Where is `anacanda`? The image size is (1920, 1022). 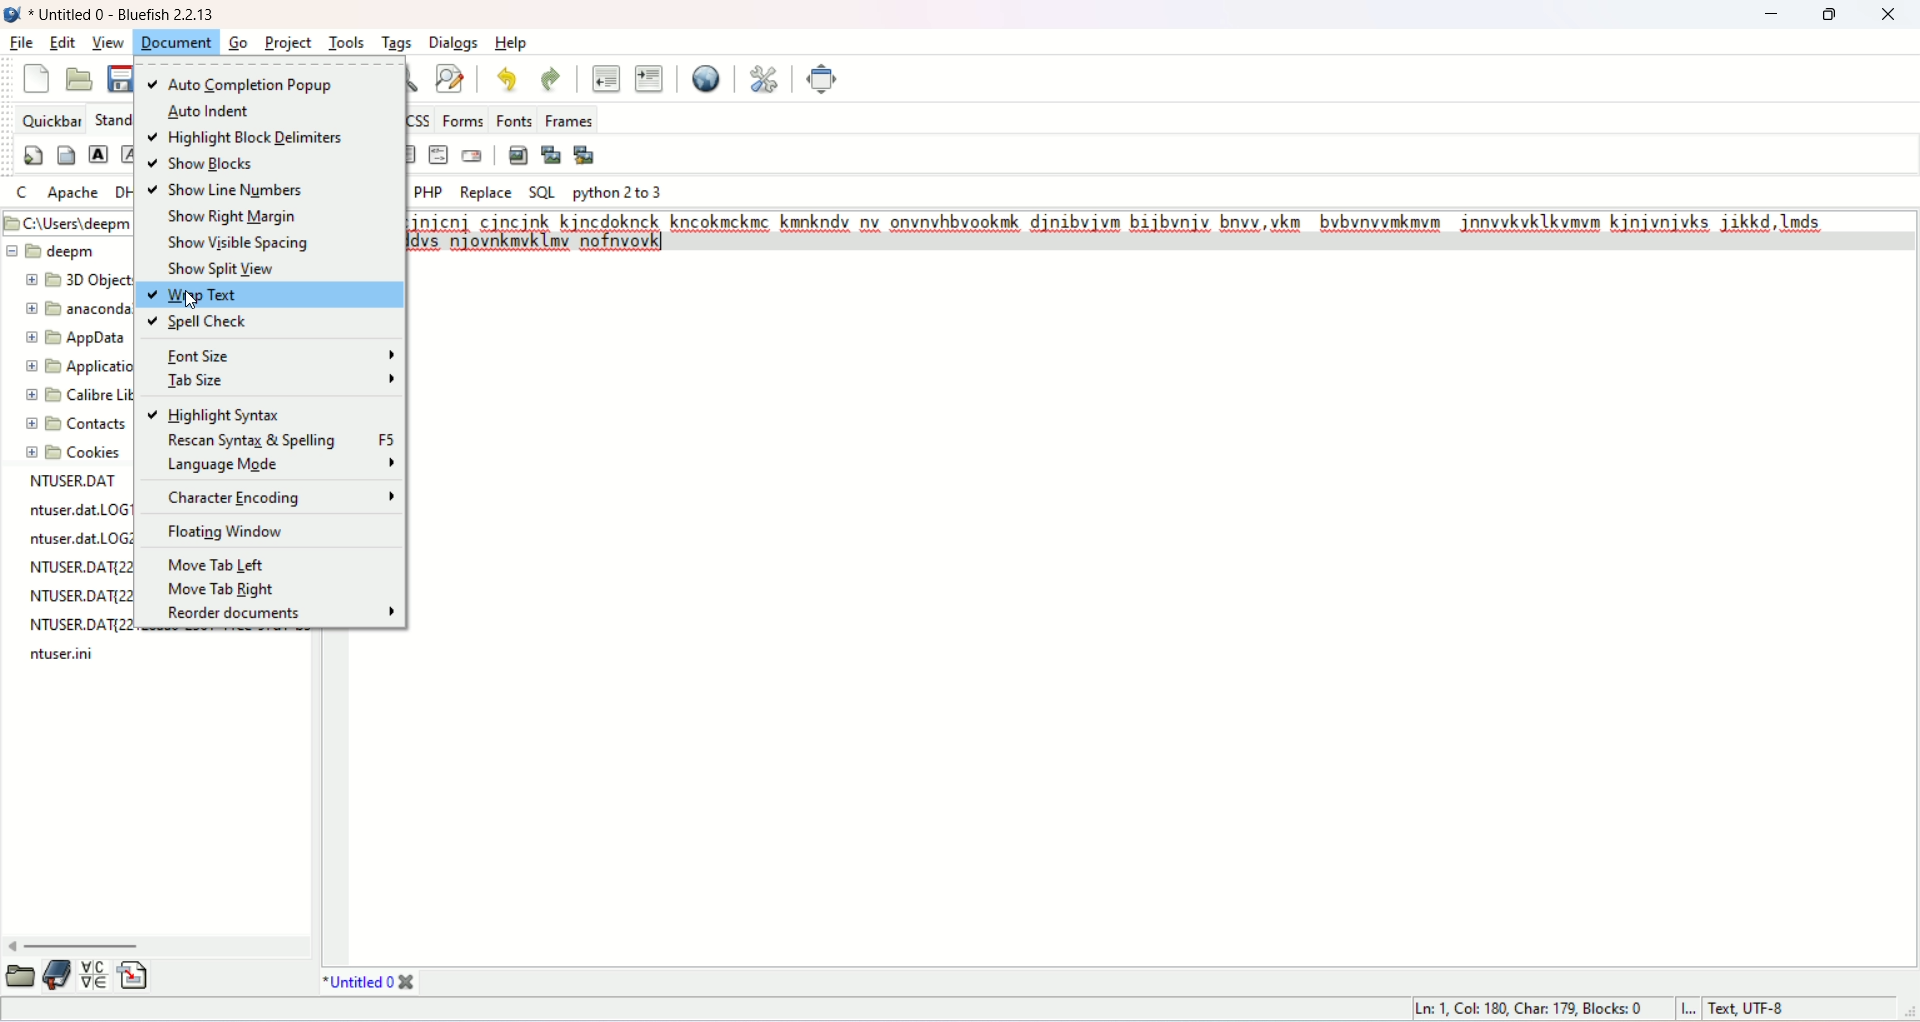 anacanda is located at coordinates (76, 310).